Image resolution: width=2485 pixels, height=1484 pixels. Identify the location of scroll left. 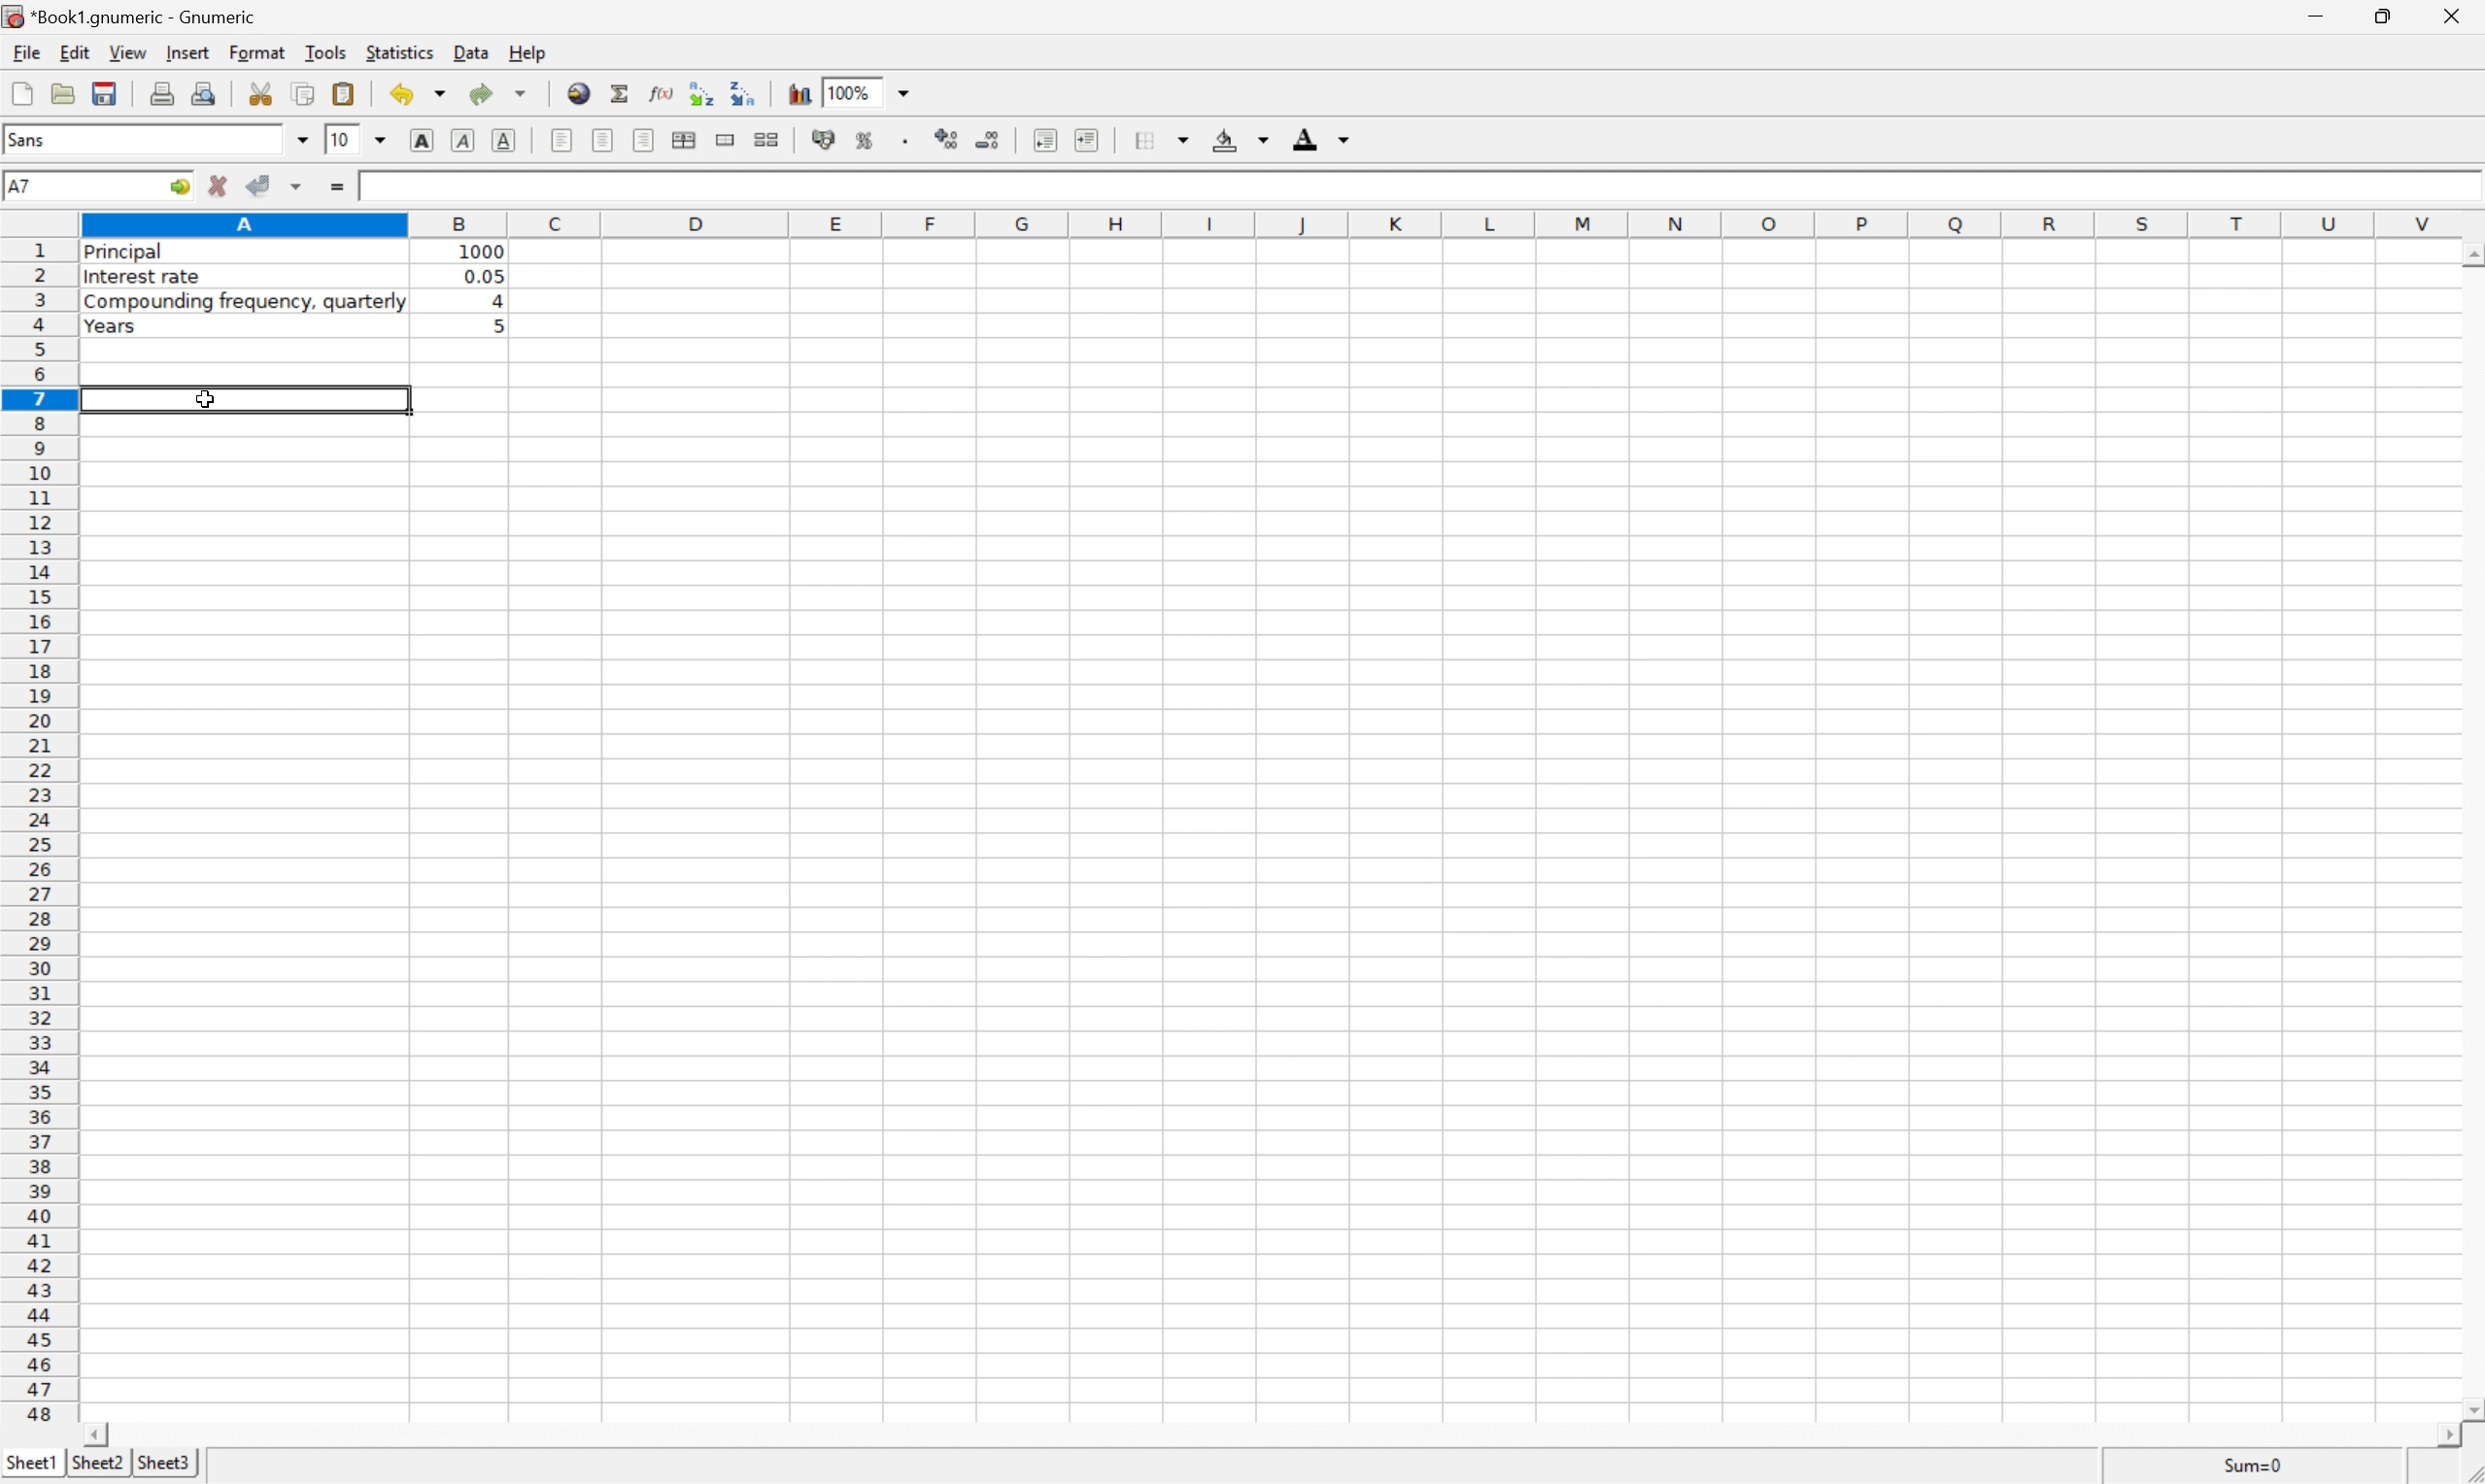
(100, 1435).